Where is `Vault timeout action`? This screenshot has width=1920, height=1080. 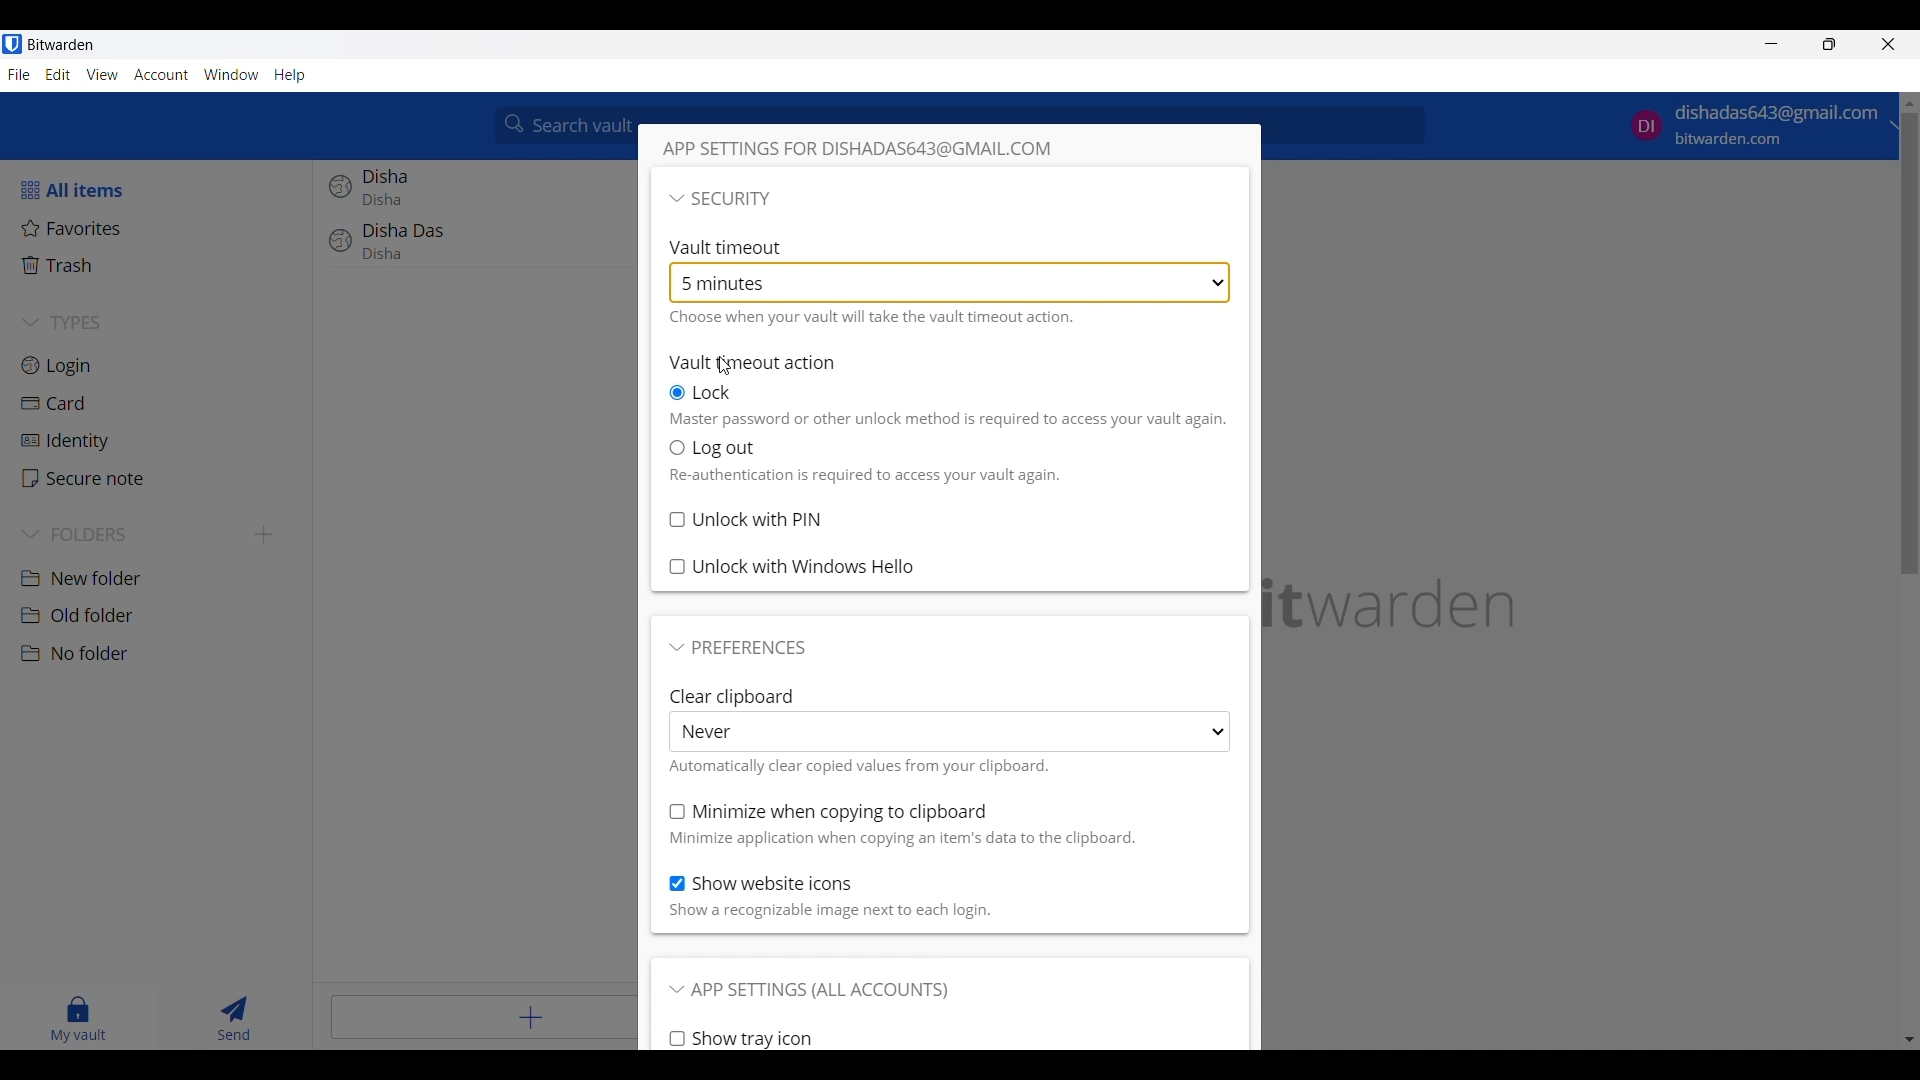
Vault timeout action is located at coordinates (715, 448).